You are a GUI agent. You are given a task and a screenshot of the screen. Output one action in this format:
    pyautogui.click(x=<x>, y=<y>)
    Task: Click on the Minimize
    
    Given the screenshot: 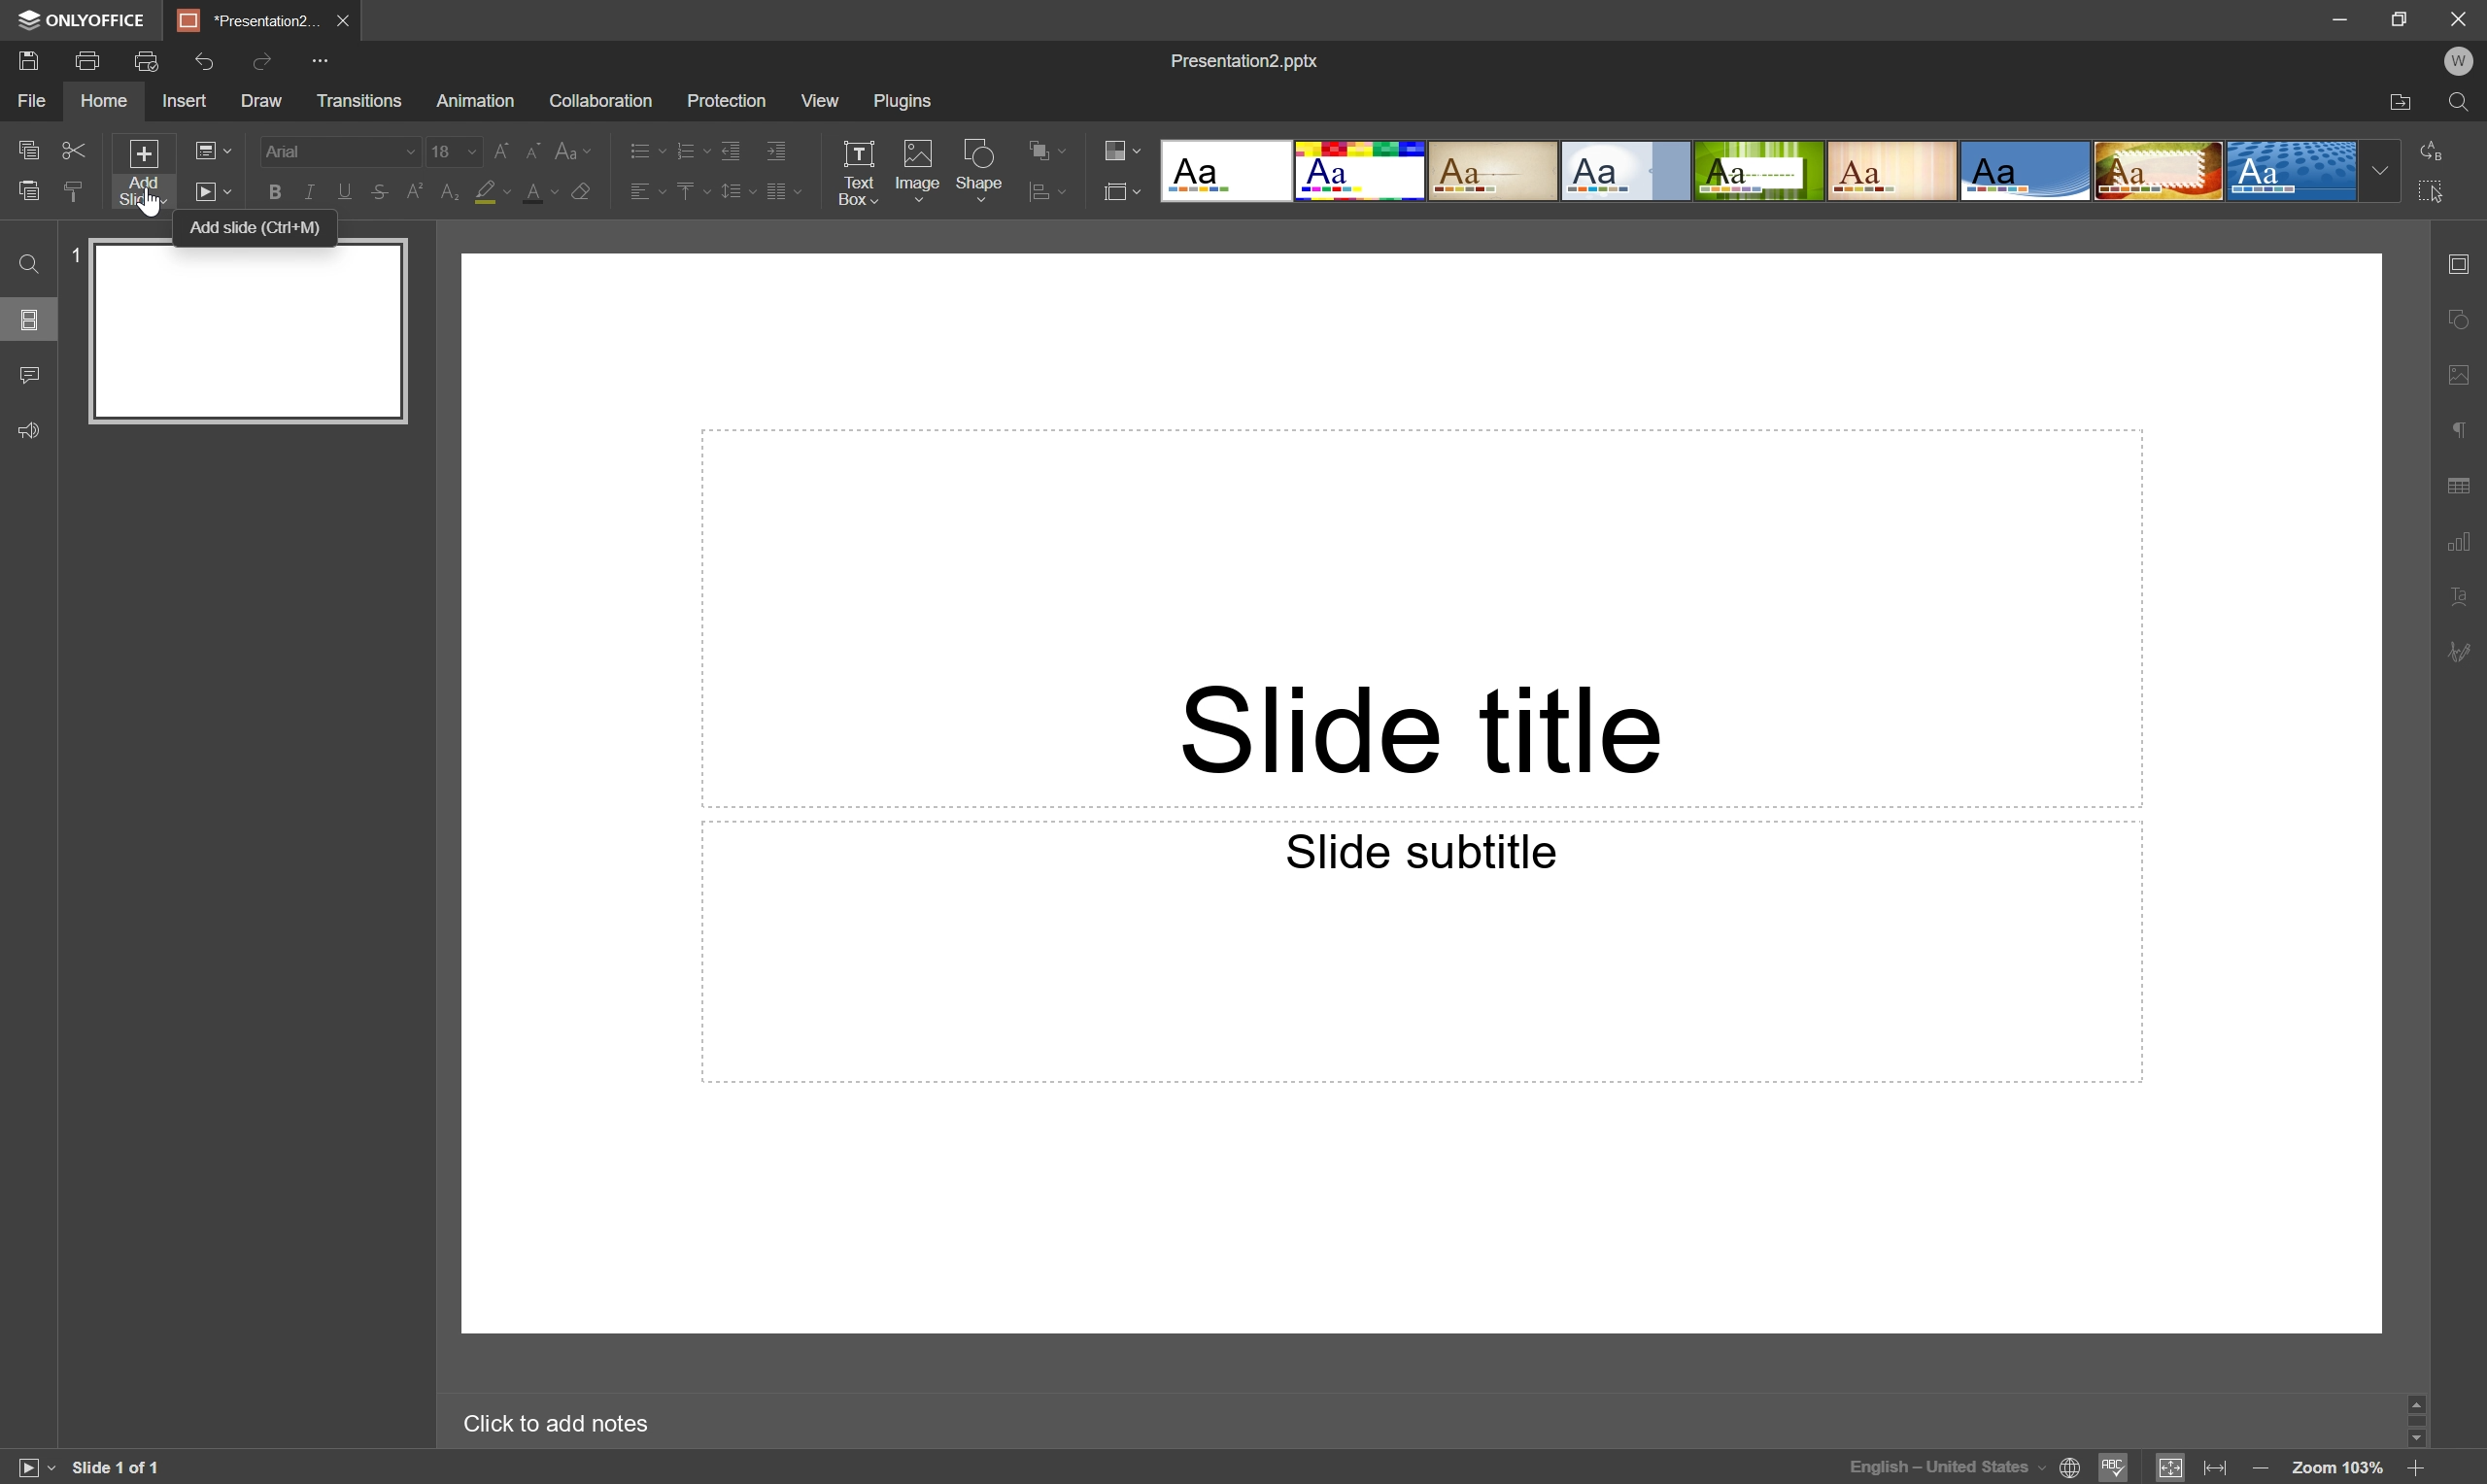 What is the action you would take?
    pyautogui.click(x=2344, y=15)
    